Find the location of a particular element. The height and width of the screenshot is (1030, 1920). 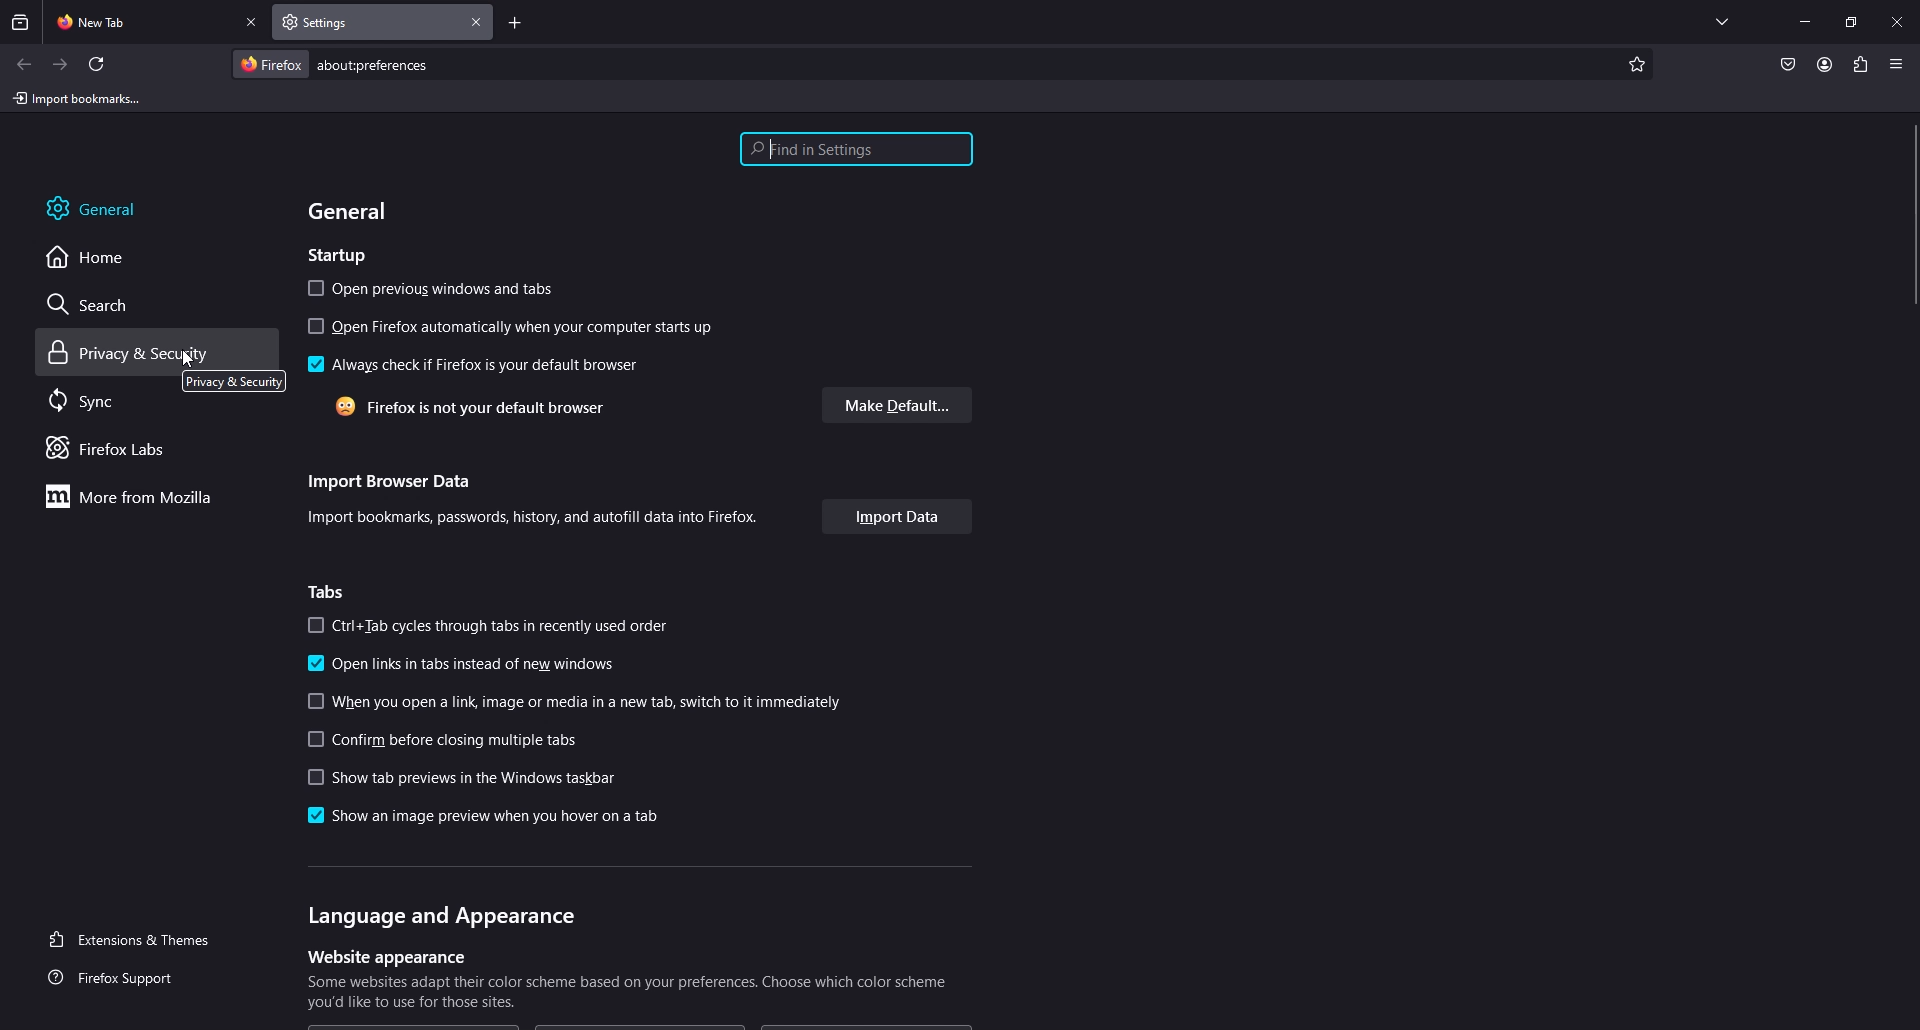

close tab is located at coordinates (477, 22).